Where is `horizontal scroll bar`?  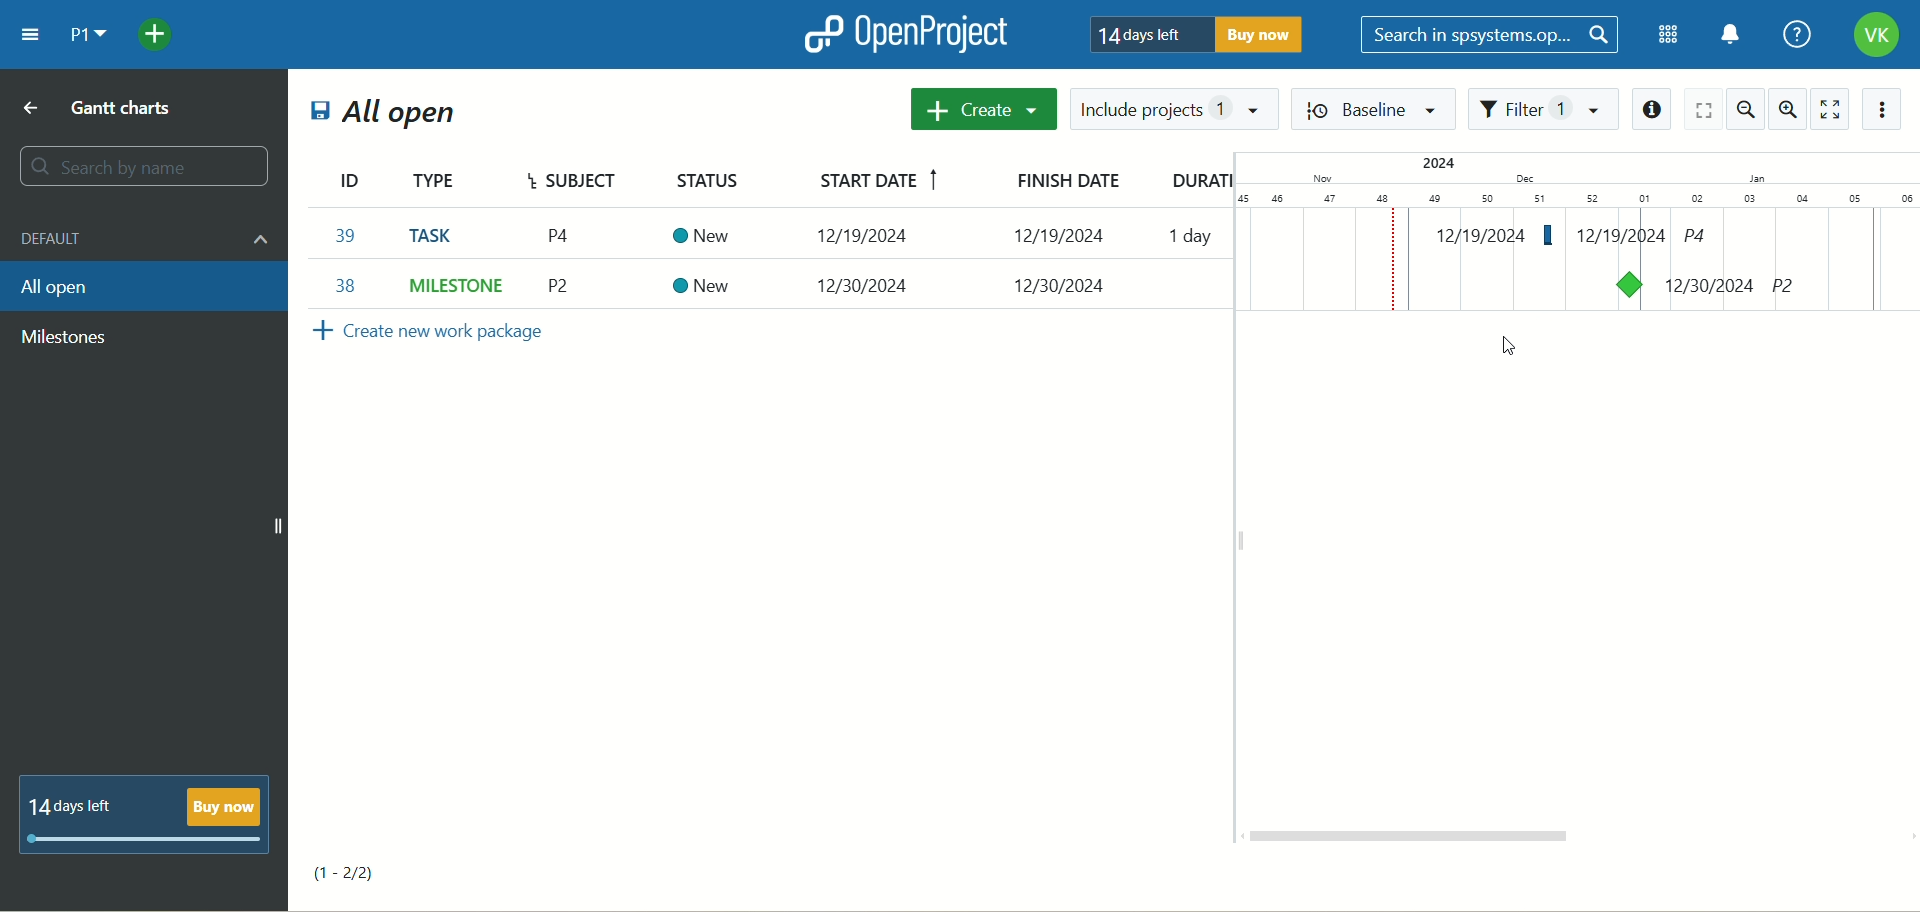 horizontal scroll bar is located at coordinates (1429, 839).